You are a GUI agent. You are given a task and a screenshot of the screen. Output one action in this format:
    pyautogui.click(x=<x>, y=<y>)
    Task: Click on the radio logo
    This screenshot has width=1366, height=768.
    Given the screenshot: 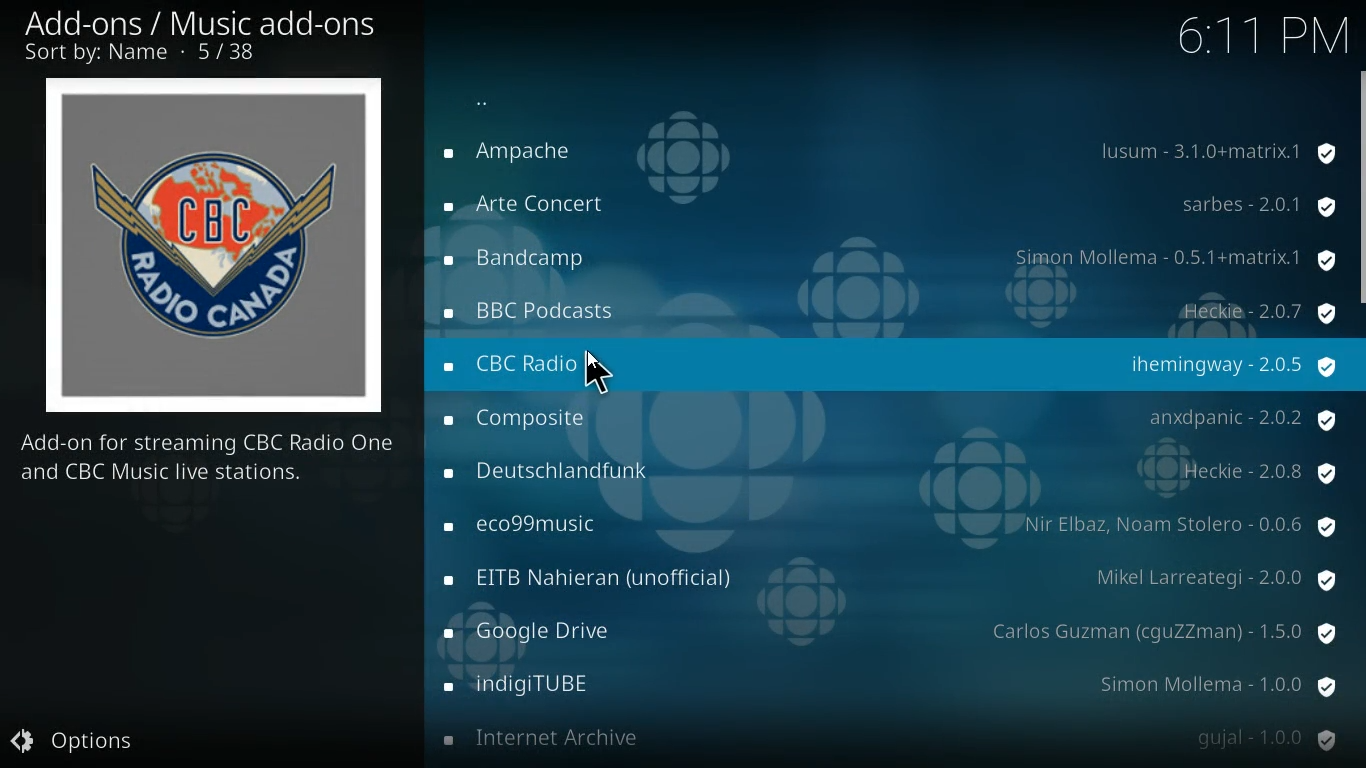 What is the action you would take?
    pyautogui.click(x=211, y=247)
    